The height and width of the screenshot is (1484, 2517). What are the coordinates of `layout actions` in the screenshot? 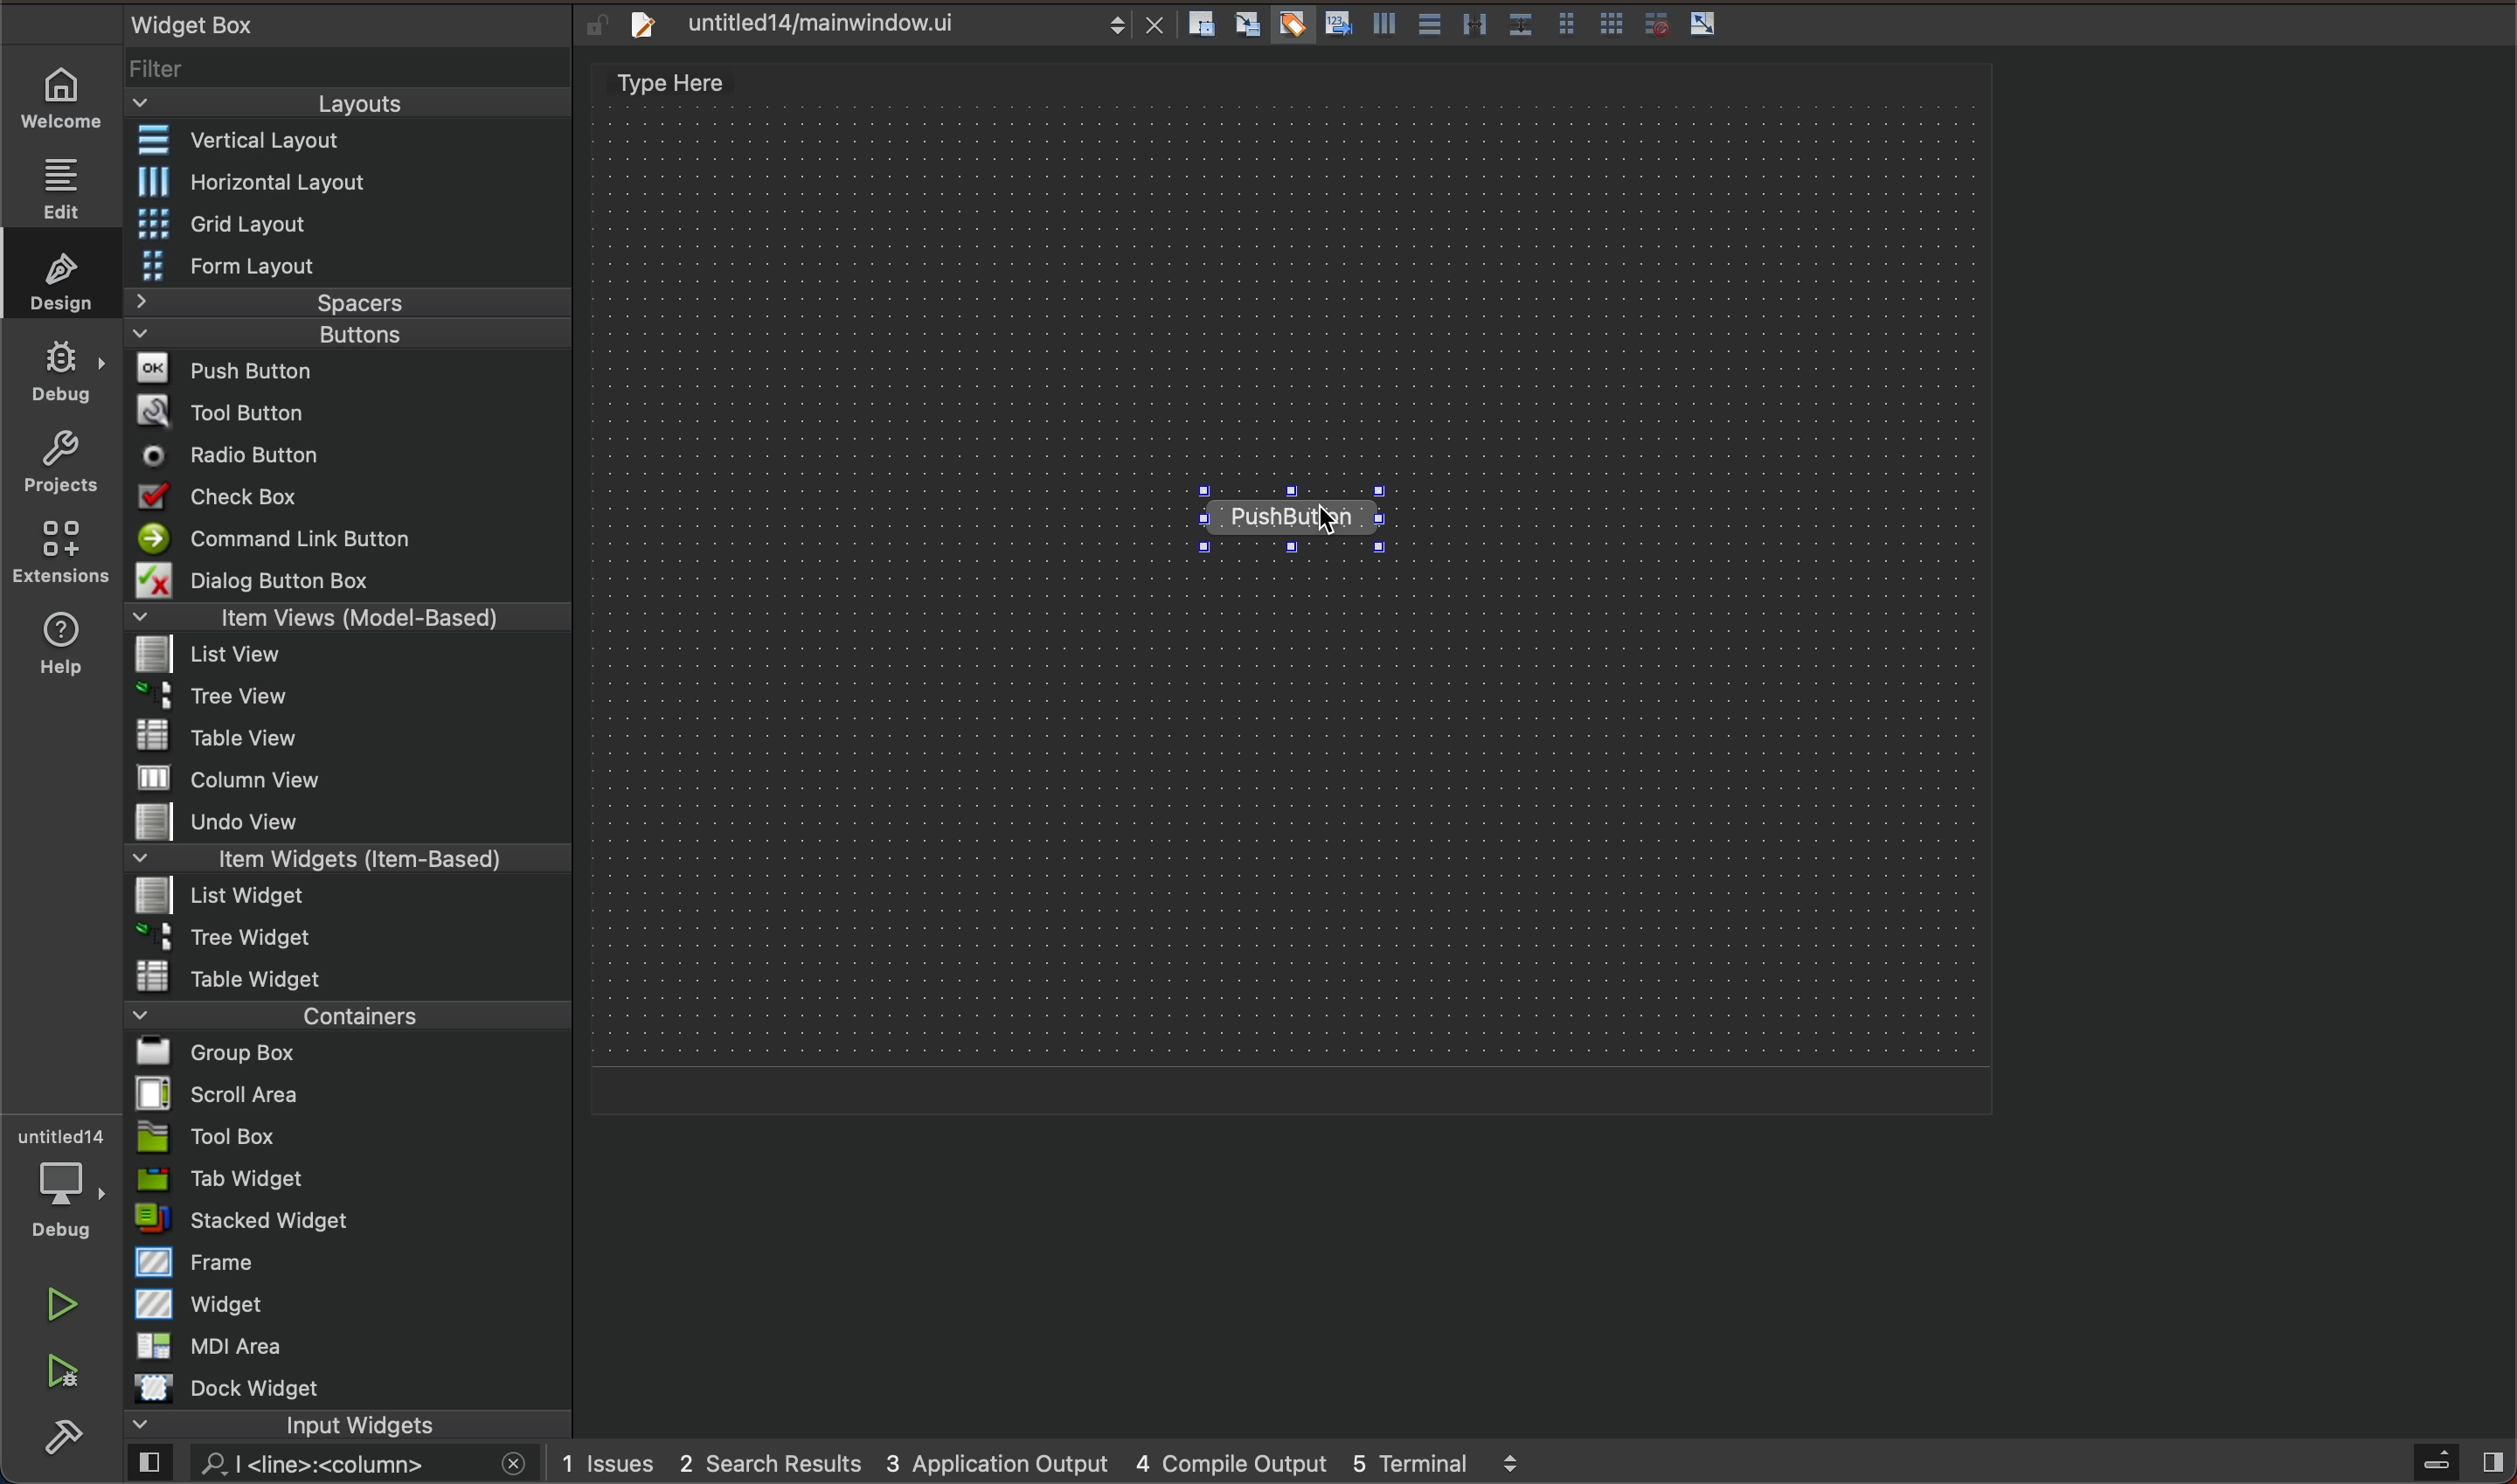 It's located at (1468, 24).